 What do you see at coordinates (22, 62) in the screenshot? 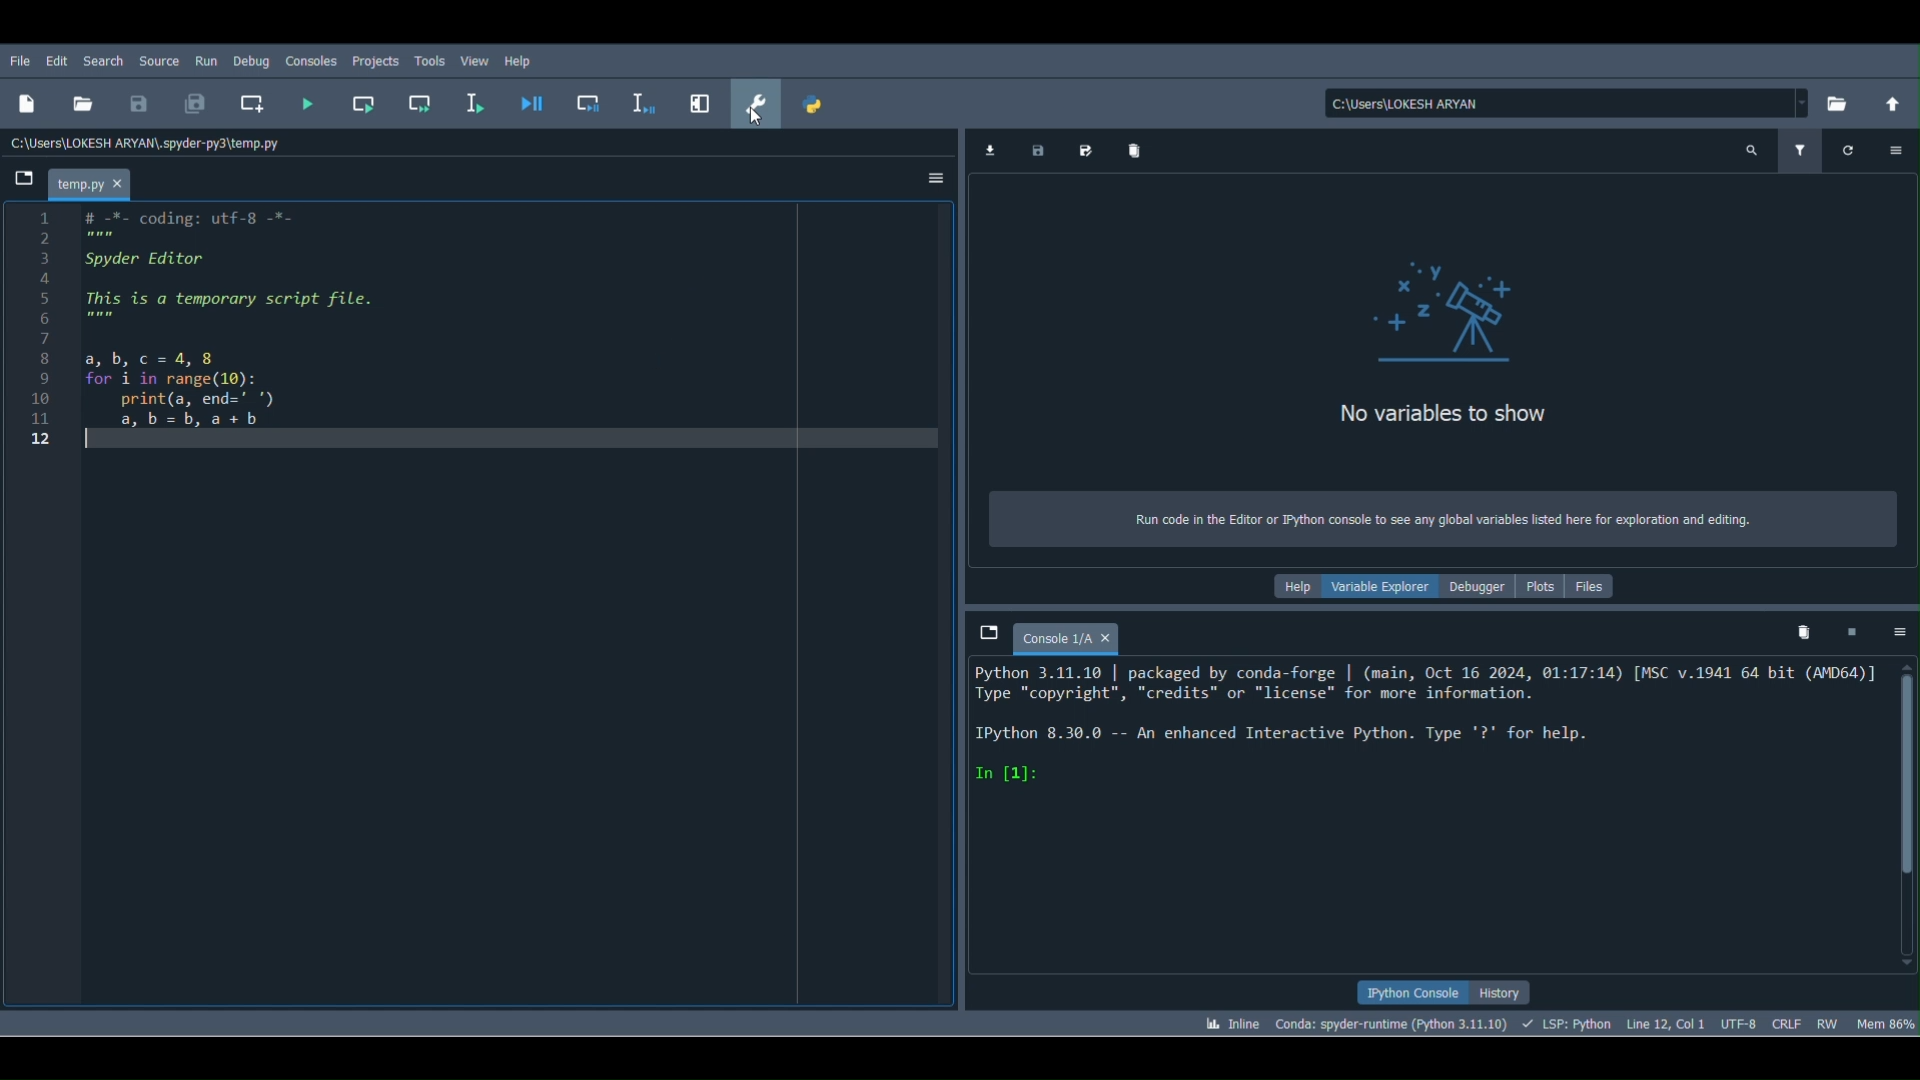
I see `File` at bounding box center [22, 62].